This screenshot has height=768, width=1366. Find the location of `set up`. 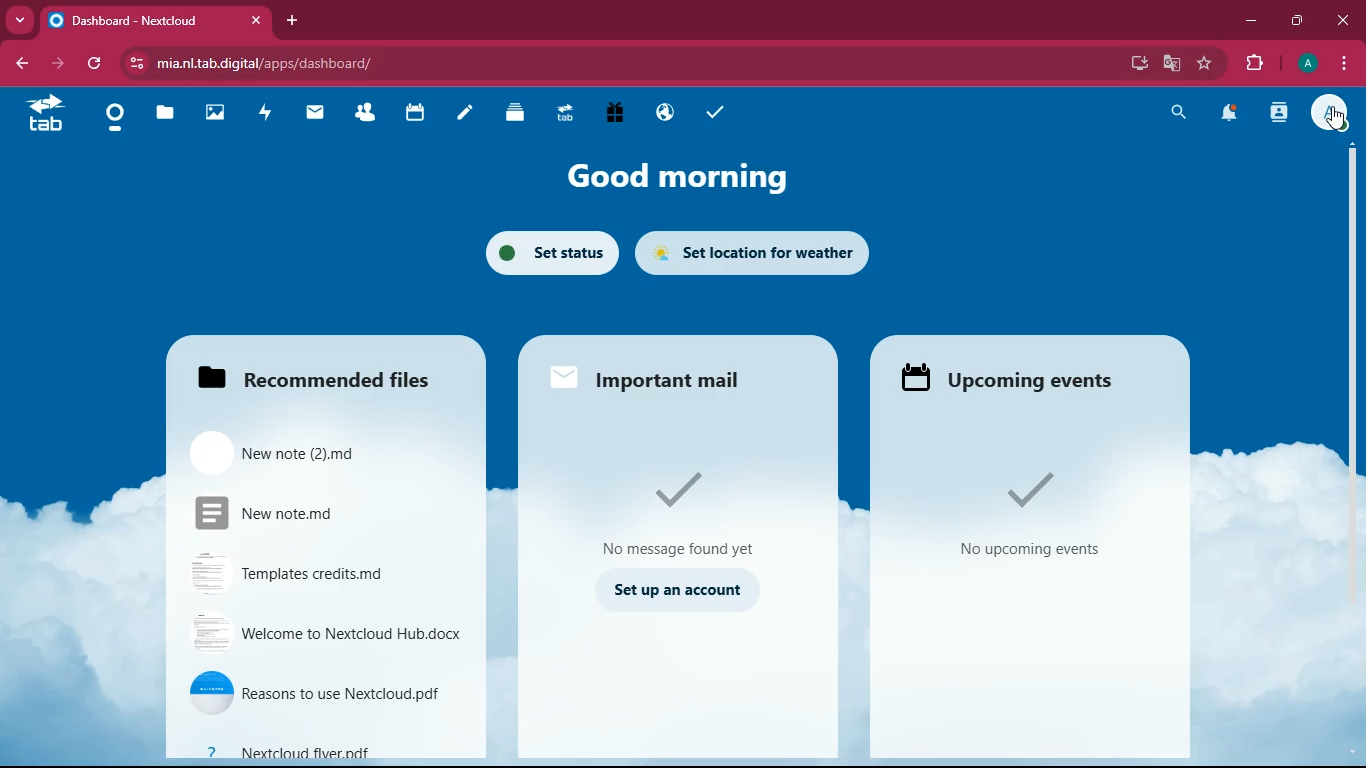

set up is located at coordinates (675, 591).